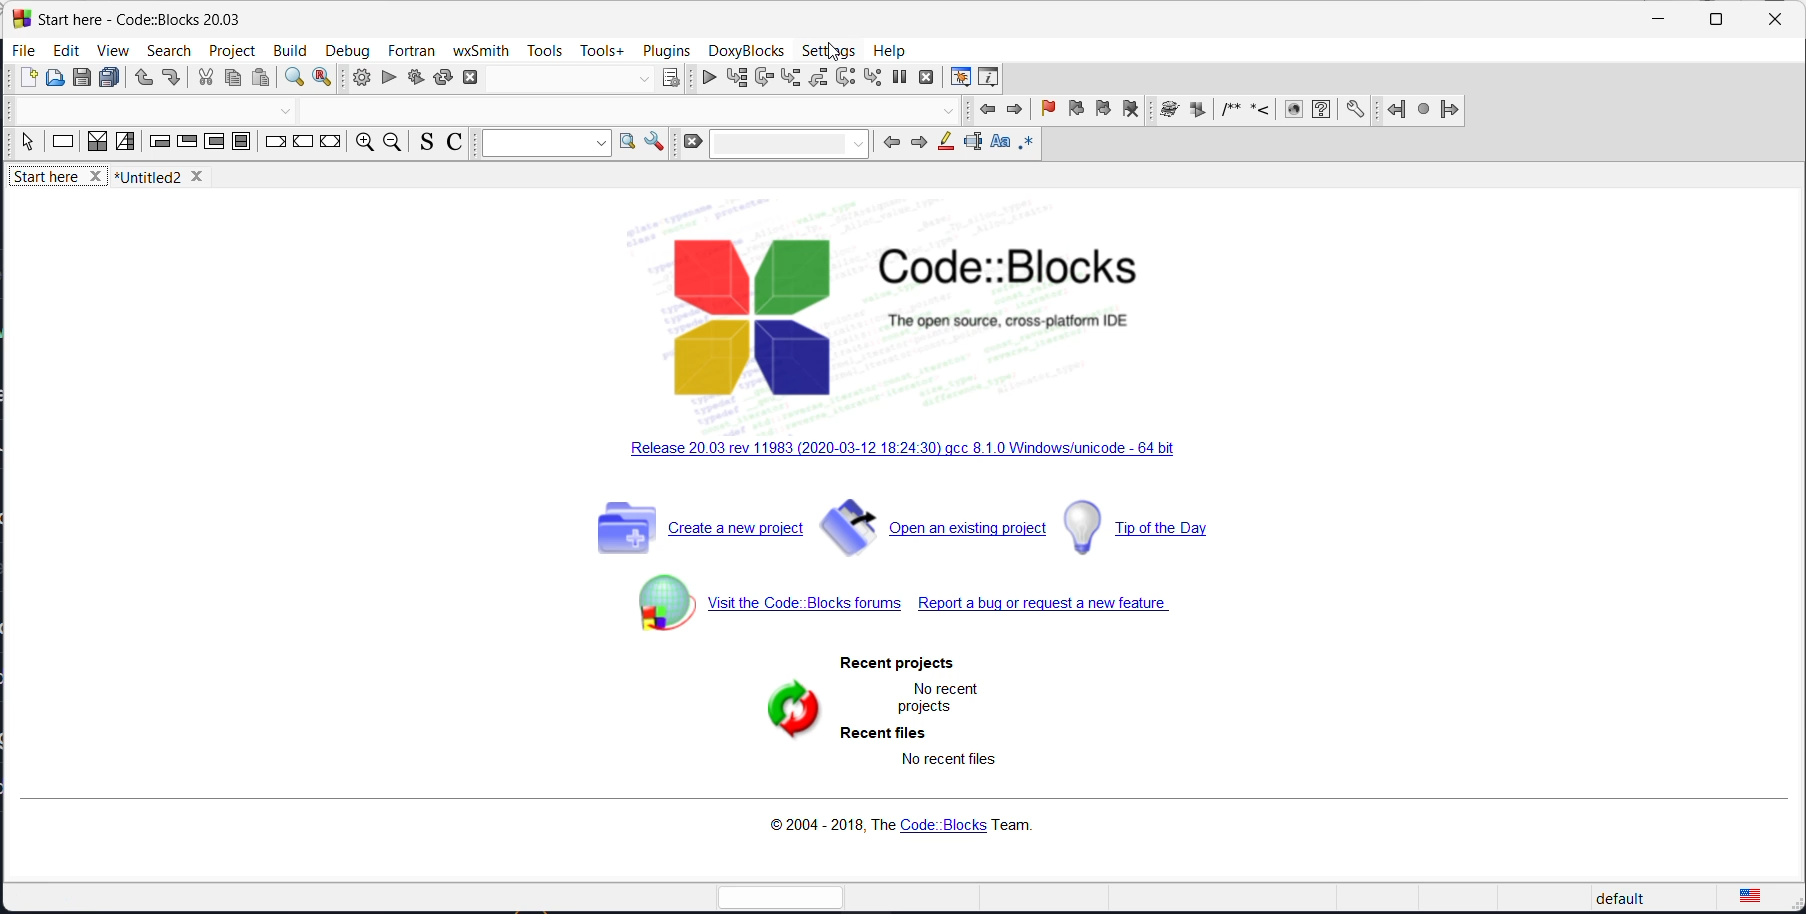 This screenshot has width=1806, height=914. Describe the element at coordinates (186, 144) in the screenshot. I see `exit condition loop` at that location.